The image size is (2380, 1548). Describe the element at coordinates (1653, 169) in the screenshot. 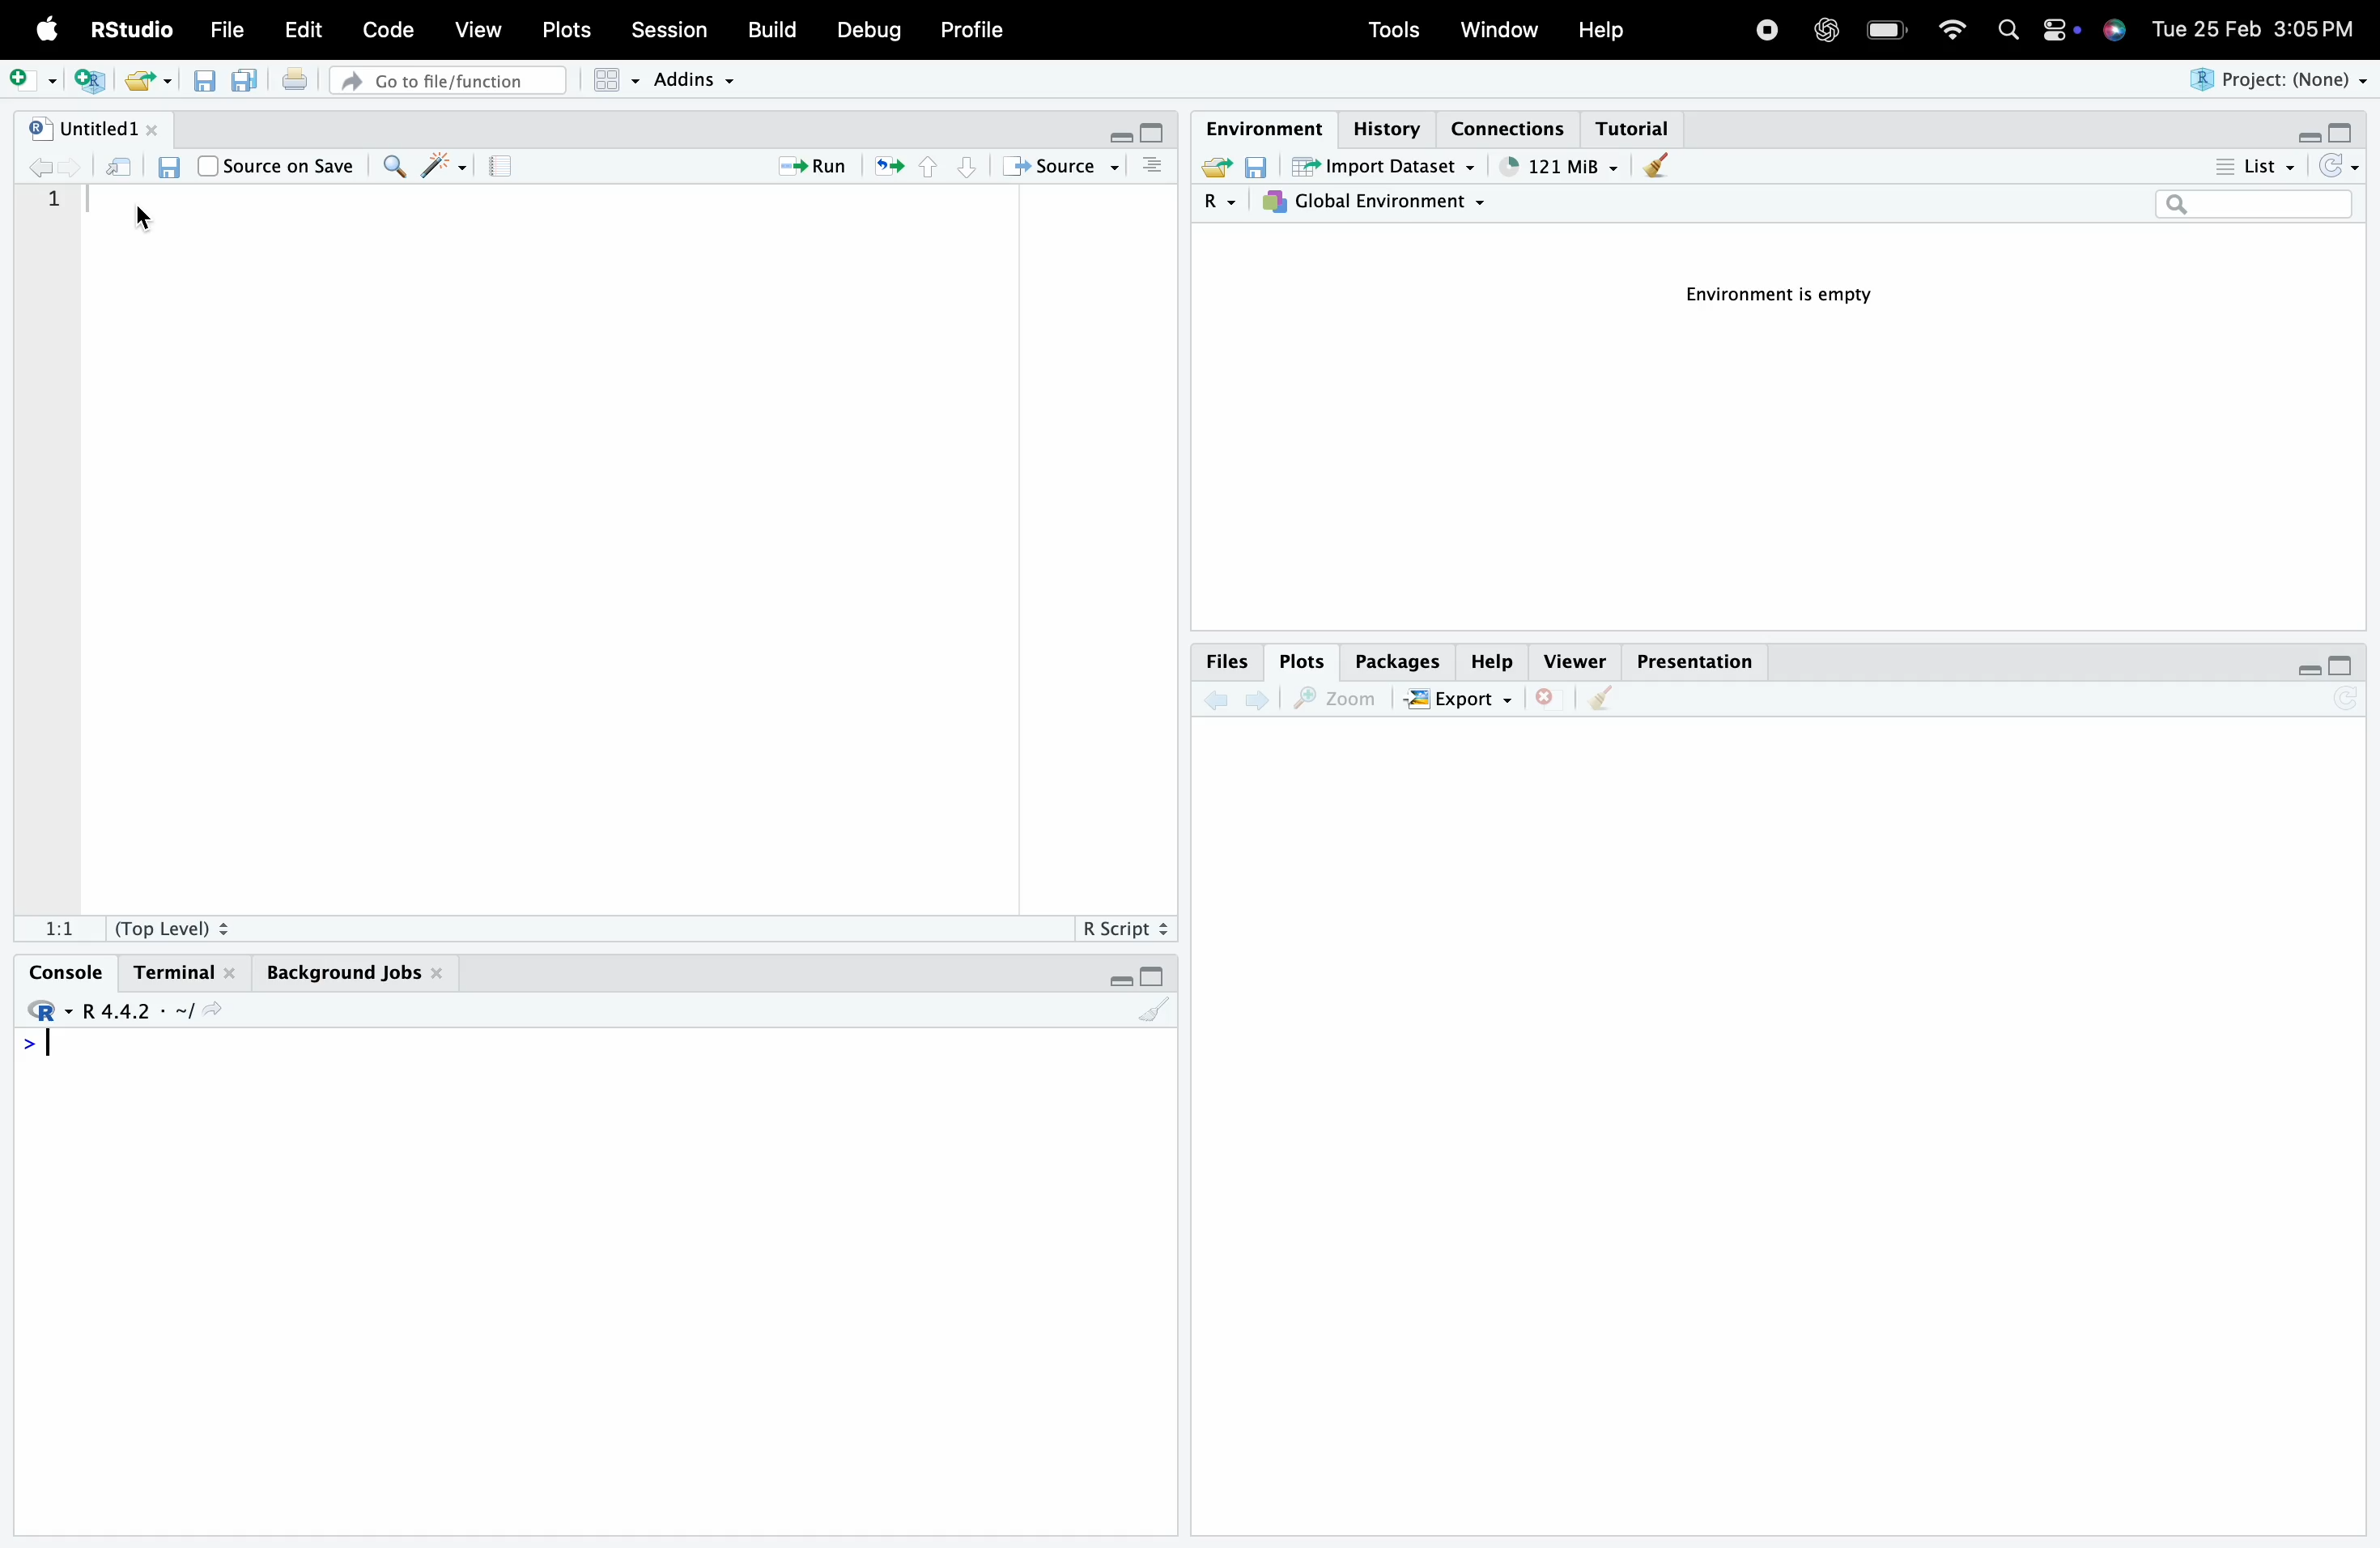

I see `Clear console (Ctrl + L)` at that location.